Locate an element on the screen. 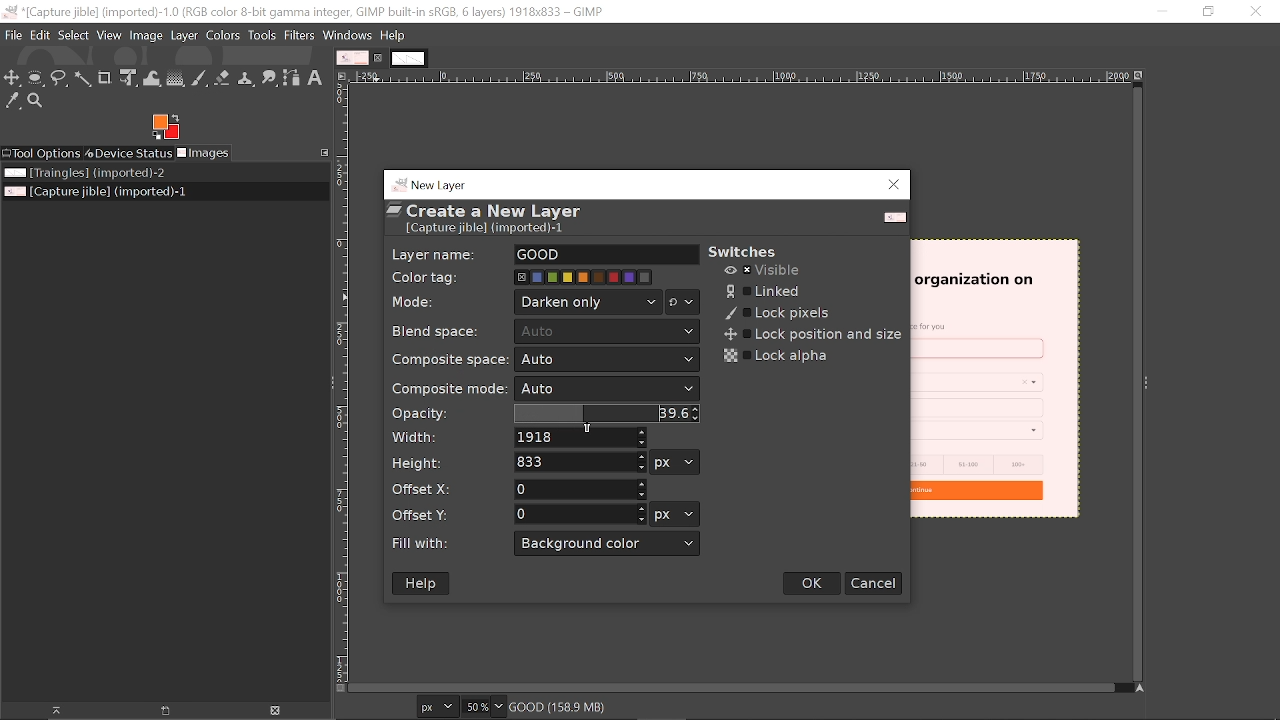 This screenshot has height=720, width=1280. Height is located at coordinates (580, 462).